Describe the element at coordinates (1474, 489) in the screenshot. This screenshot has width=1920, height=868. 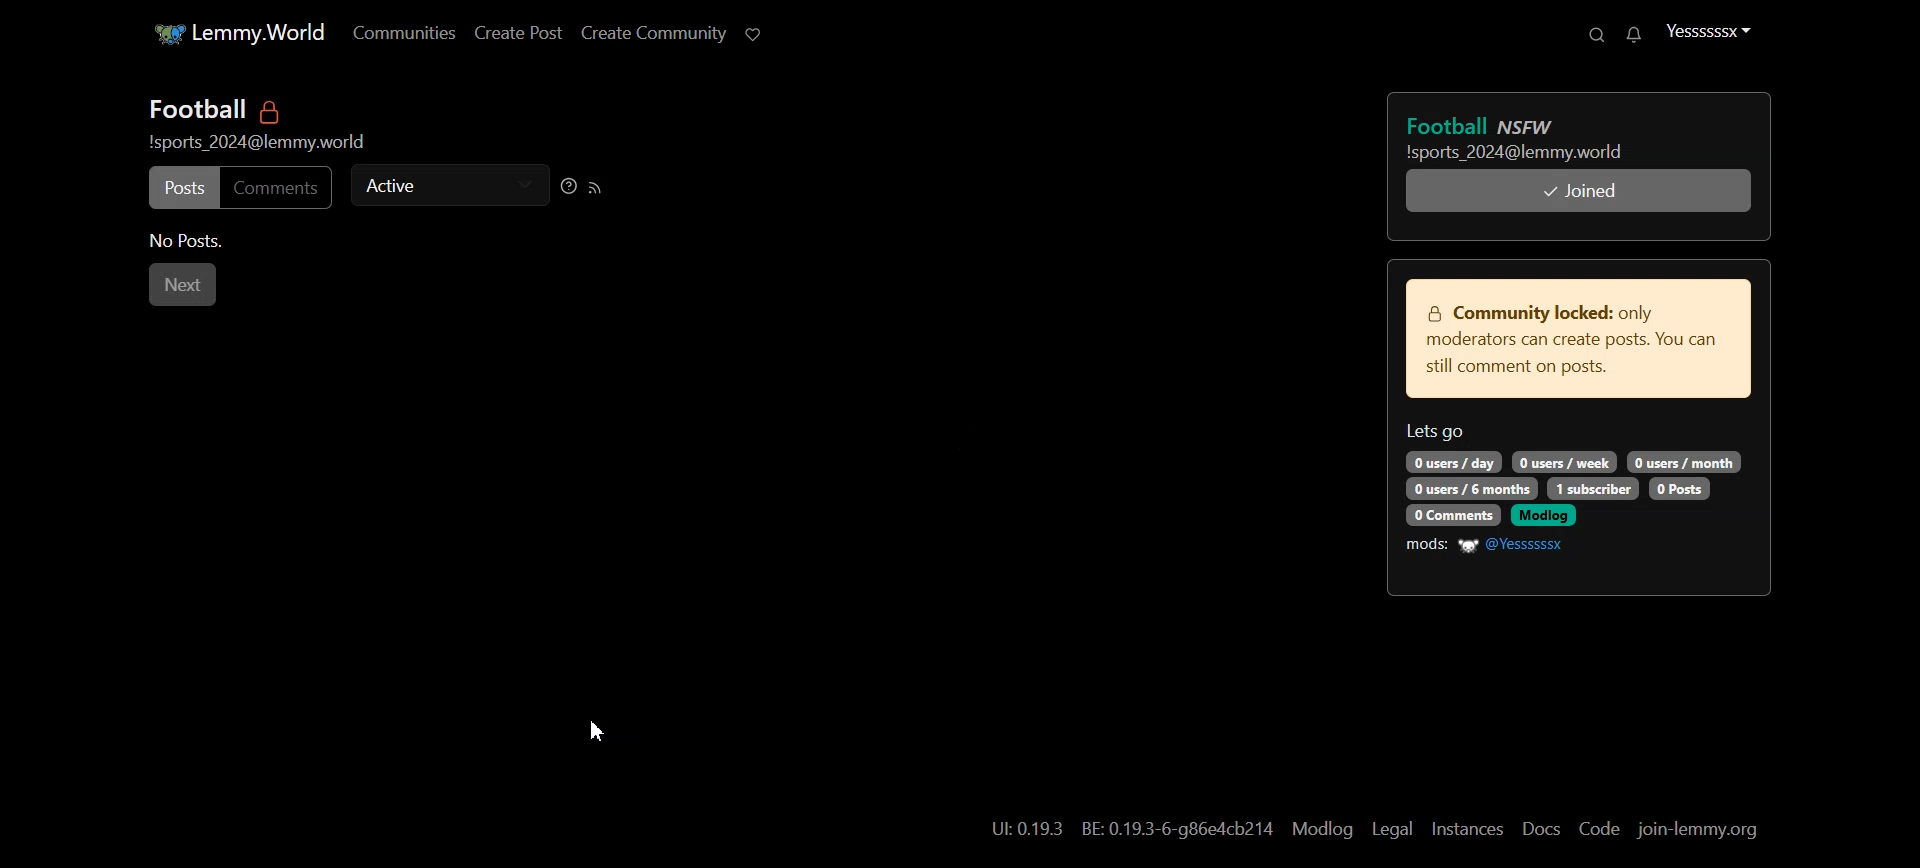
I see `text` at that location.